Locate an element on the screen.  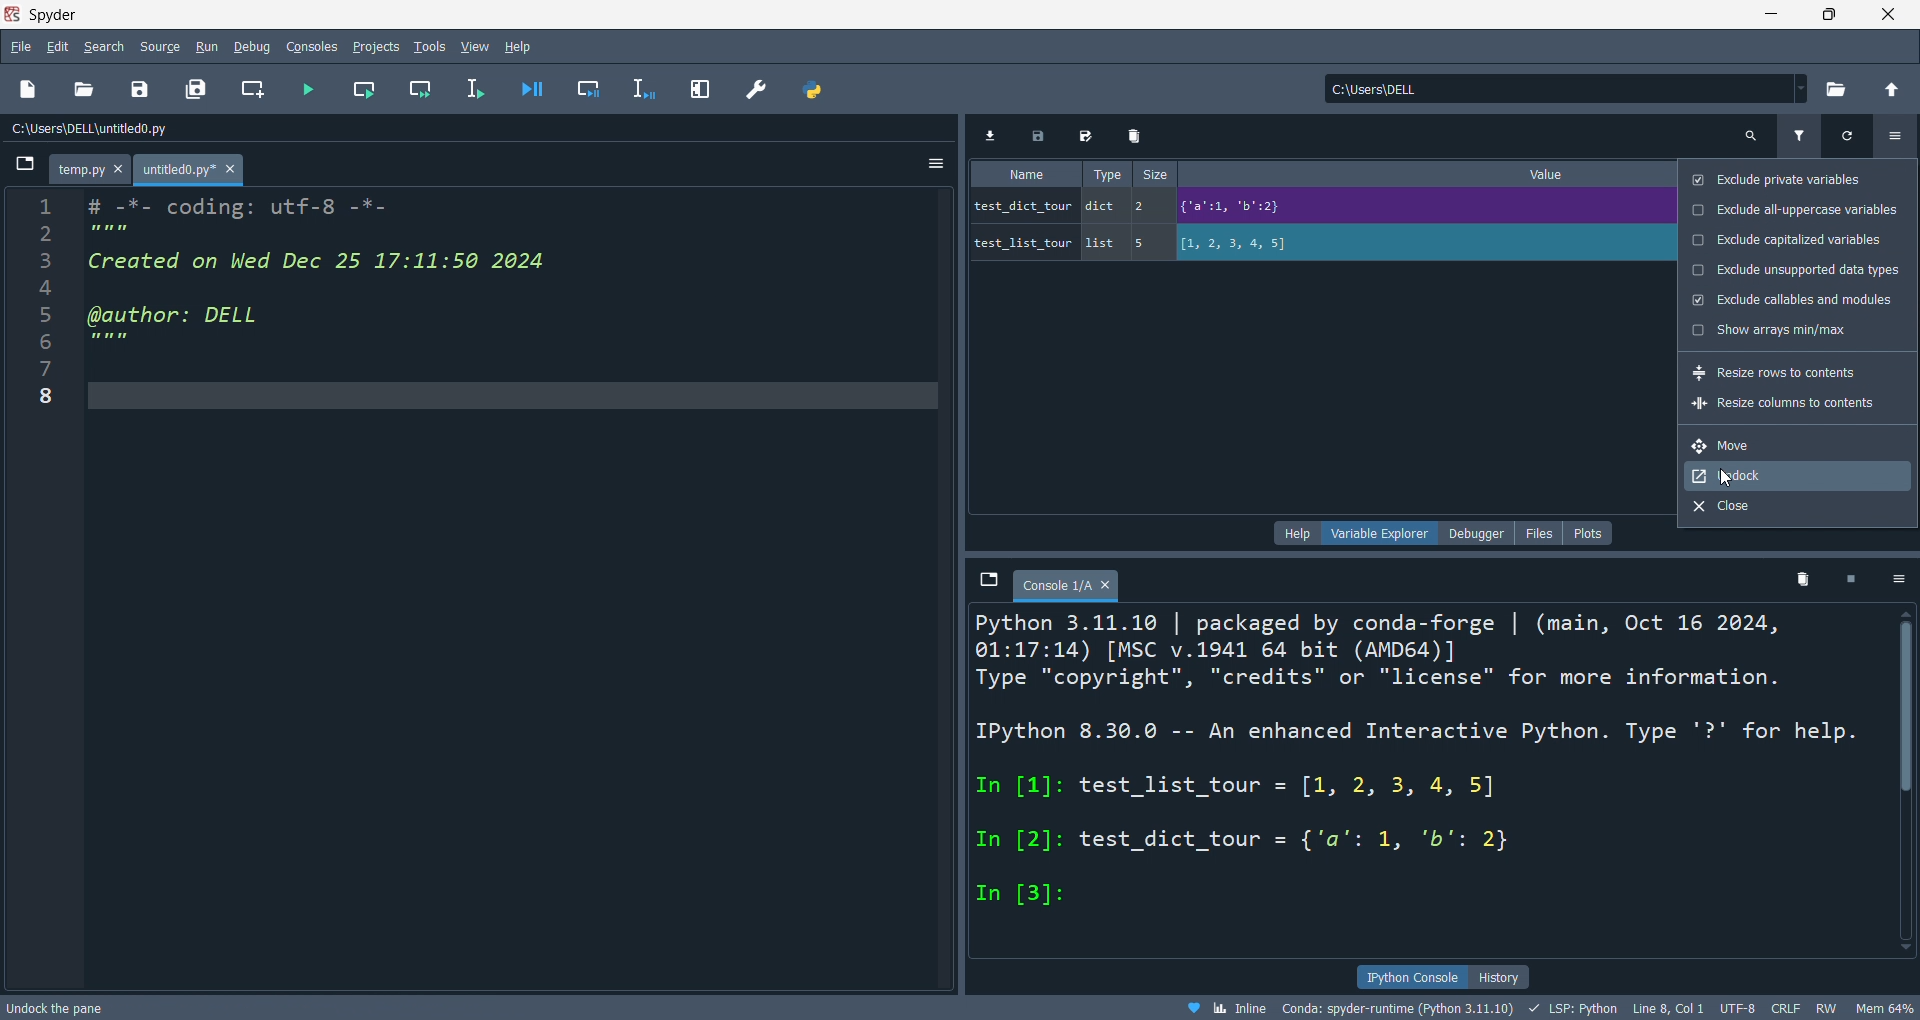
Line8, Col 1 is located at coordinates (1670, 1007).